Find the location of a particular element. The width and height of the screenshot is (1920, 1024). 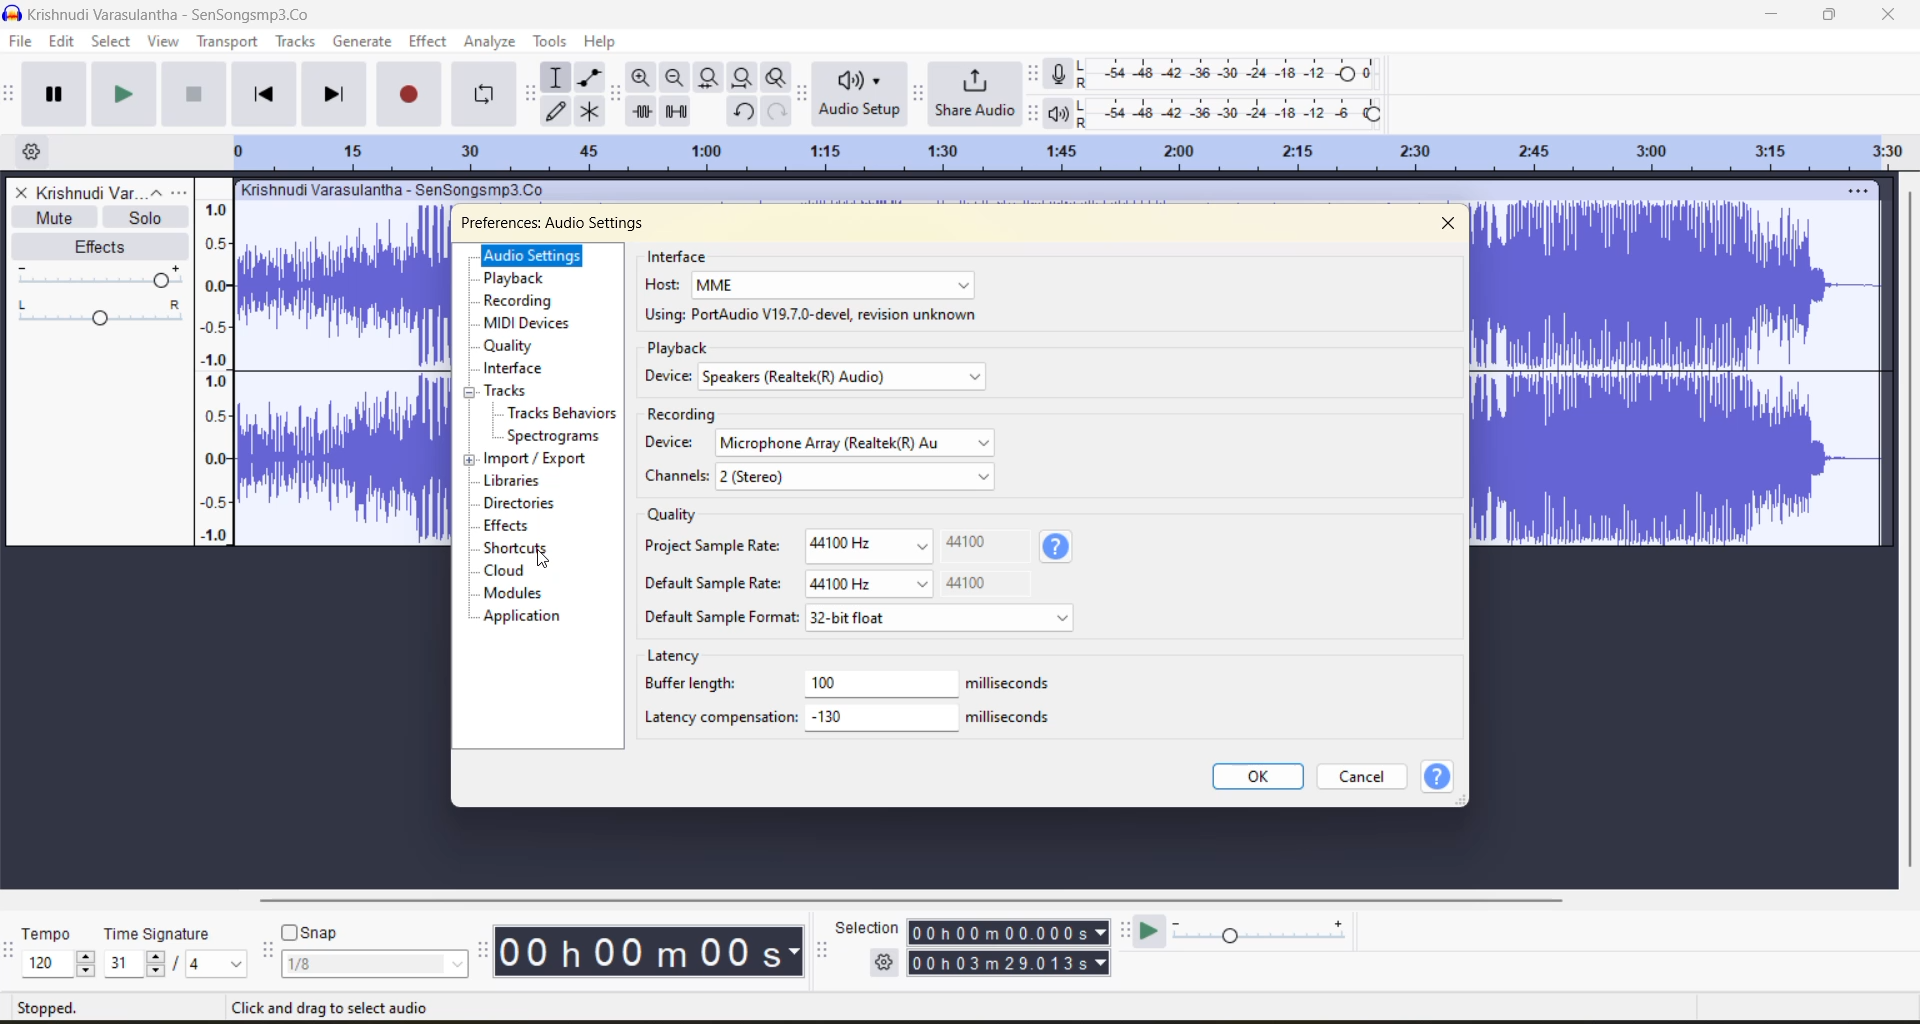

envelope tool is located at coordinates (591, 78).